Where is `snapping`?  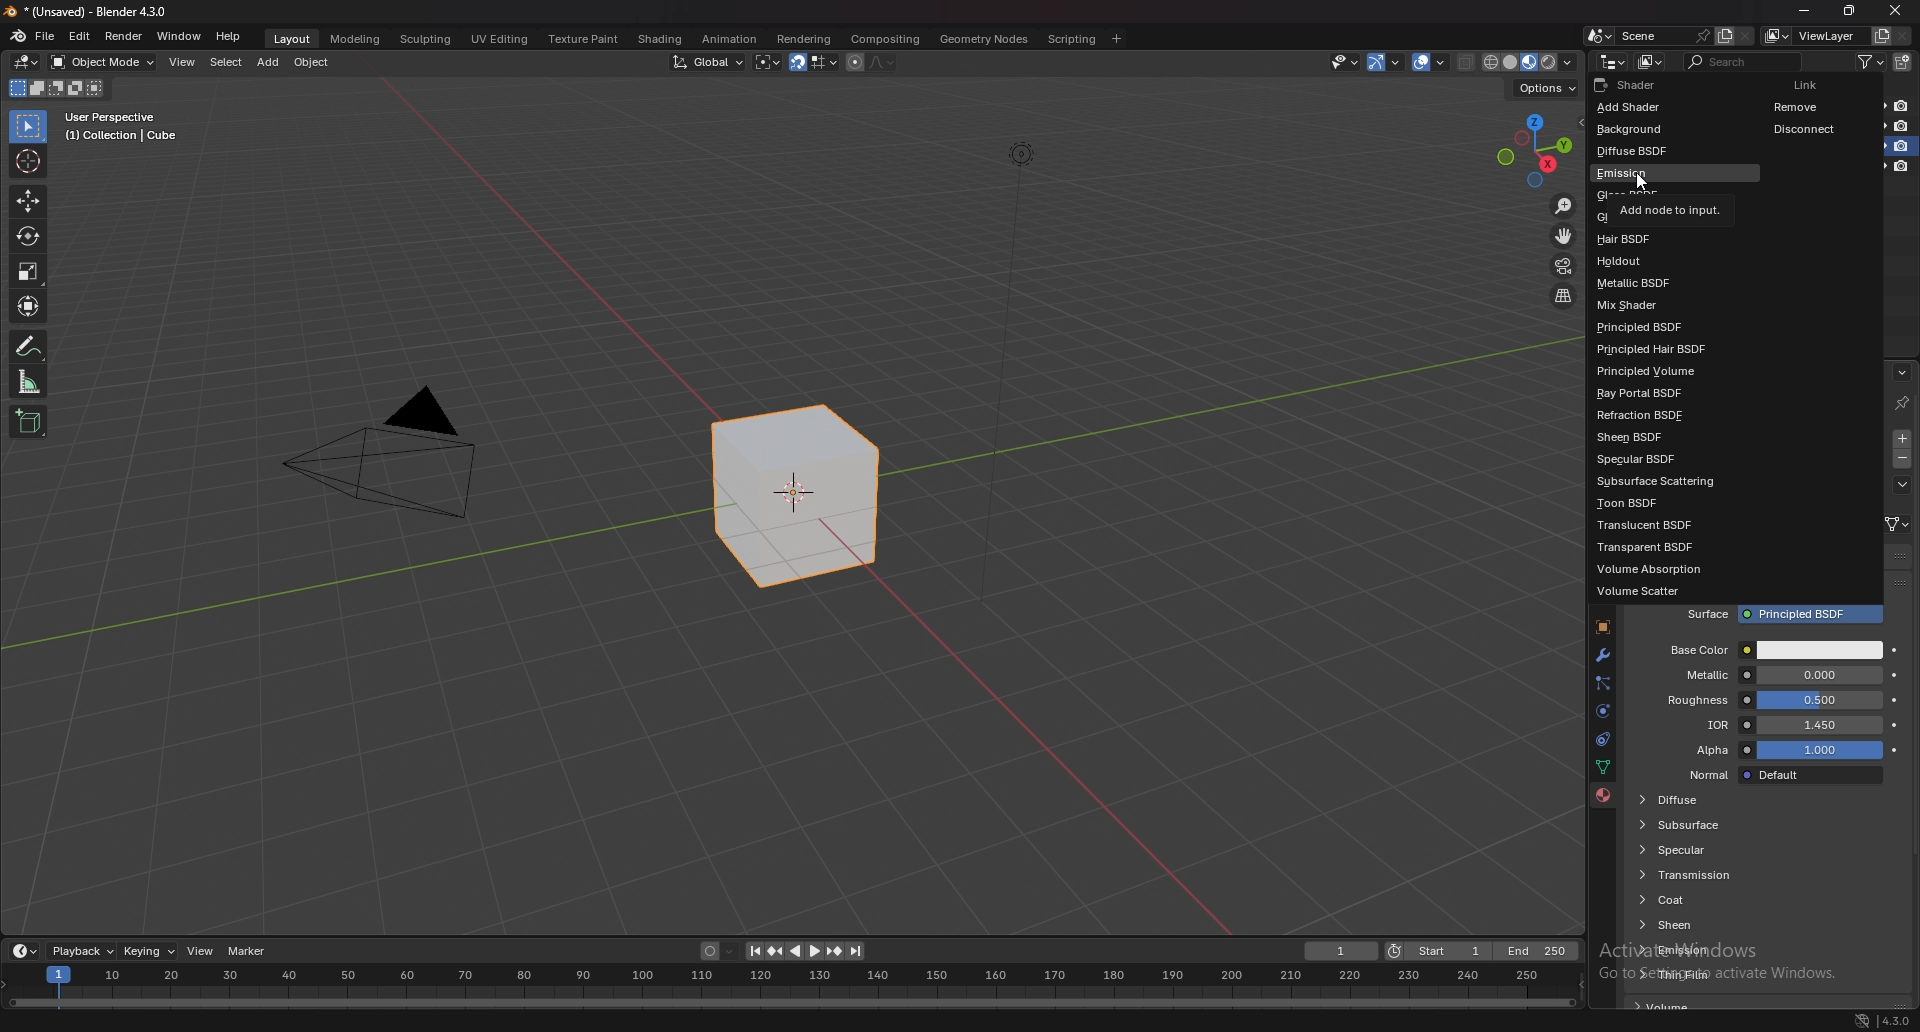 snapping is located at coordinates (813, 63).